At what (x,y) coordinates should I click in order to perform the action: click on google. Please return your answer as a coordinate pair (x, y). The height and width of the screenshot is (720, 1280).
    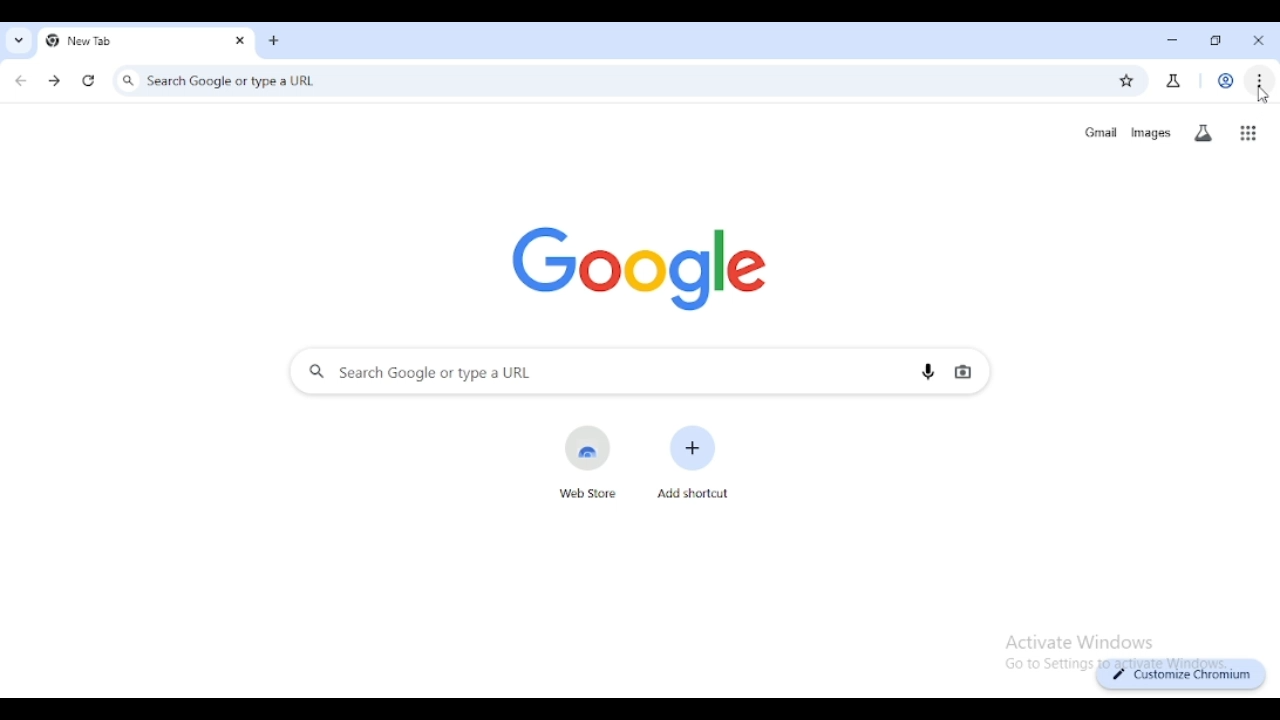
    Looking at the image, I should click on (639, 265).